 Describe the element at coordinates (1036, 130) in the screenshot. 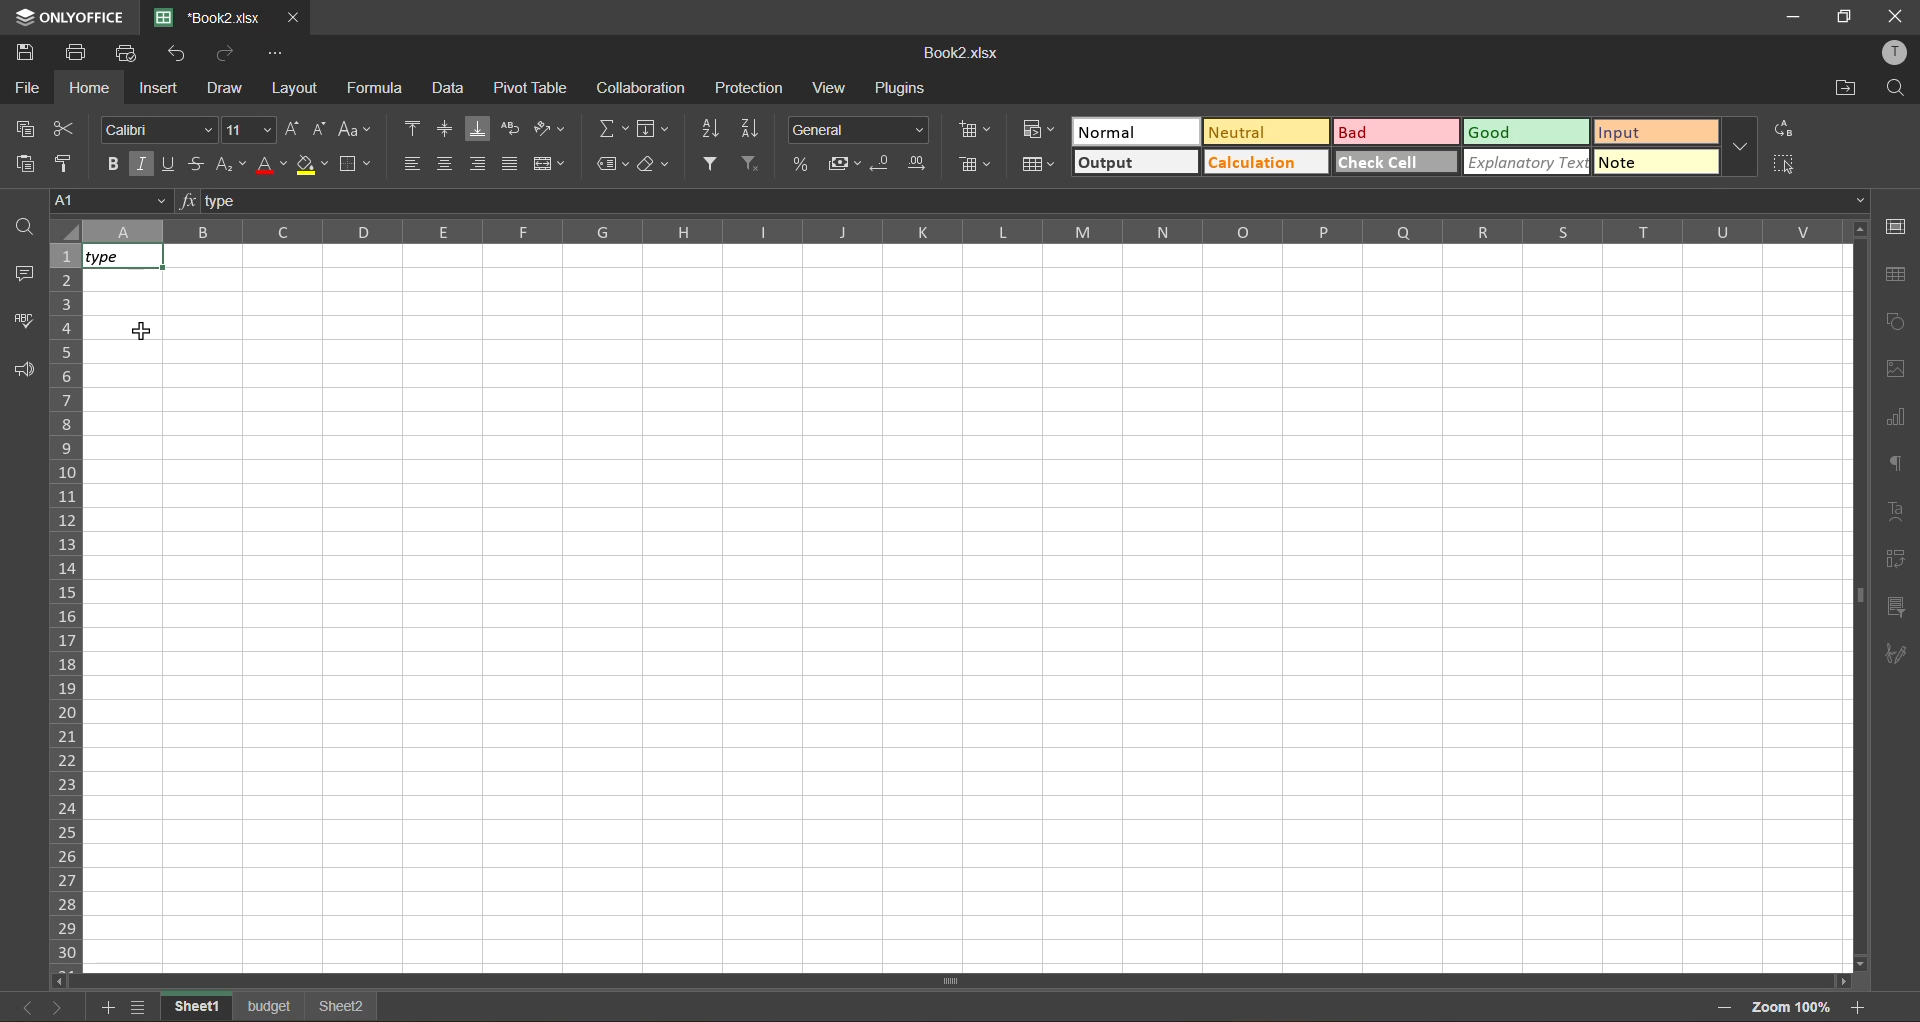

I see `conditional formatting` at that location.